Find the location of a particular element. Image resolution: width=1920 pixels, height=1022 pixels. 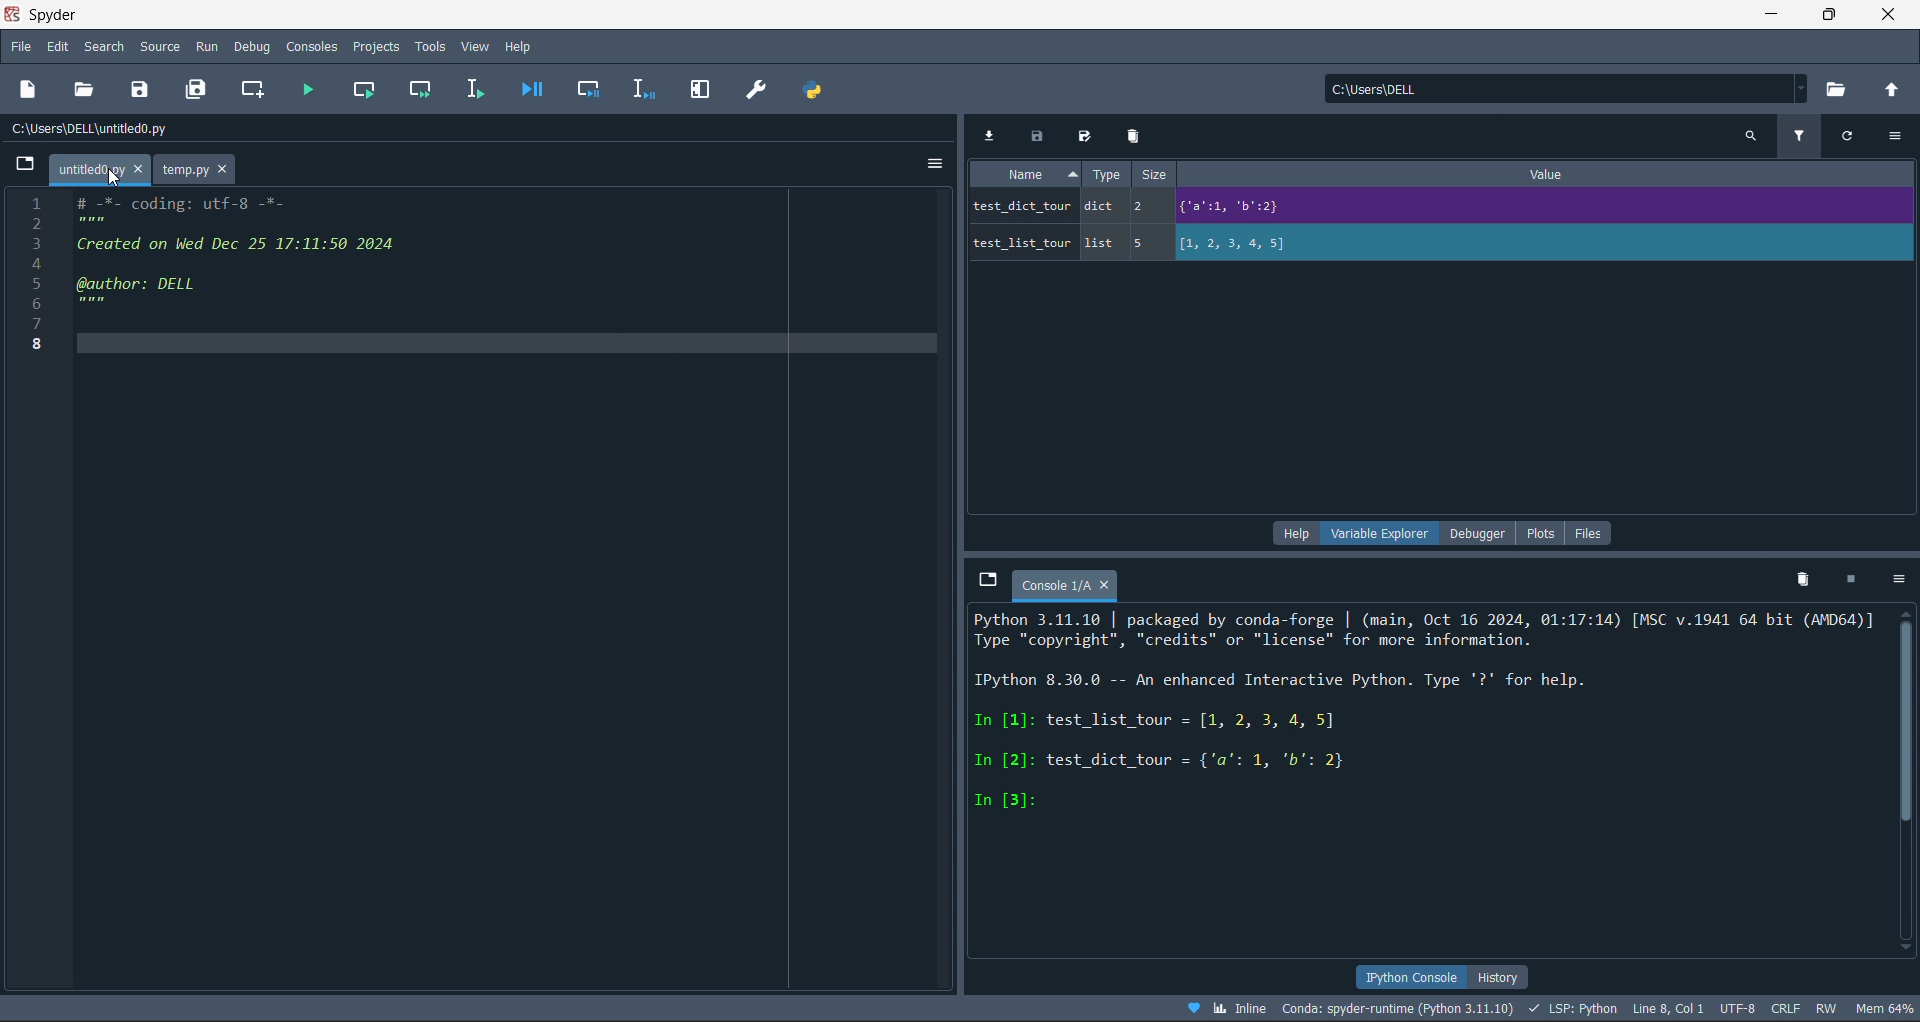

Line 8, col 1 is located at coordinates (1672, 1011).